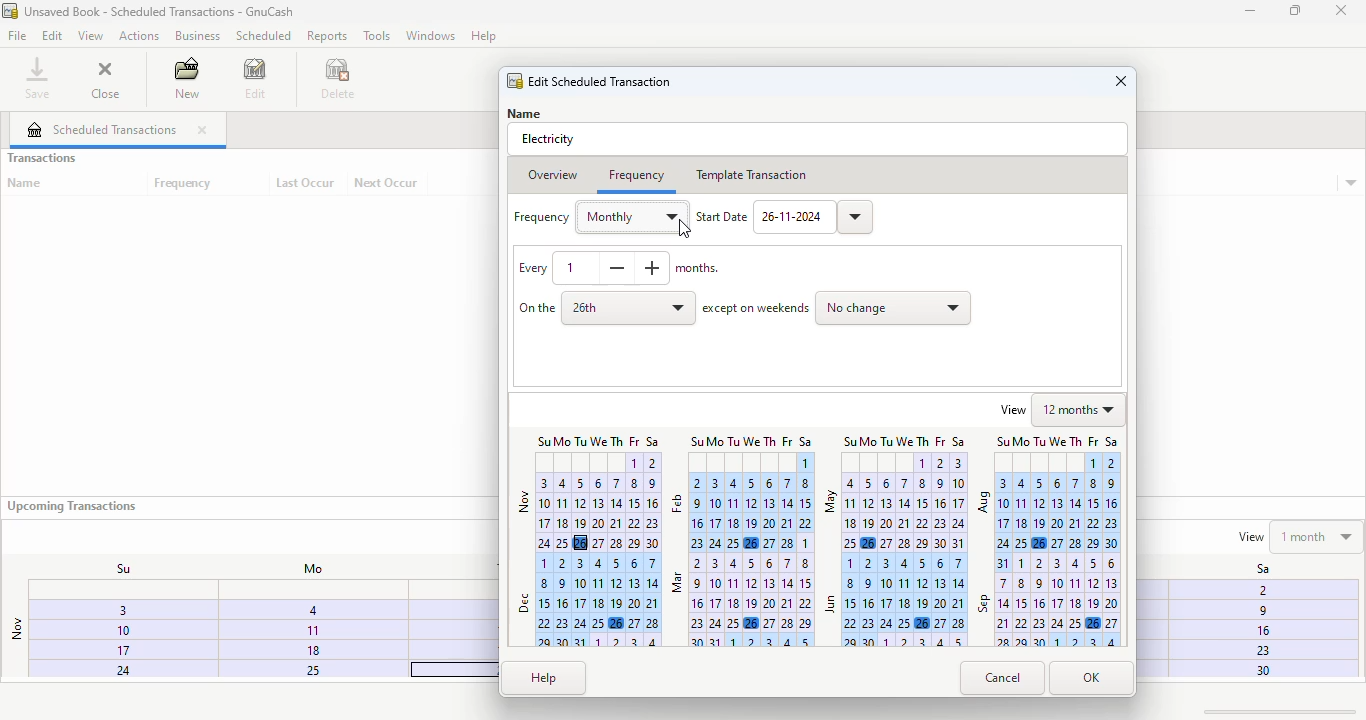  Describe the element at coordinates (138, 36) in the screenshot. I see `actions` at that location.